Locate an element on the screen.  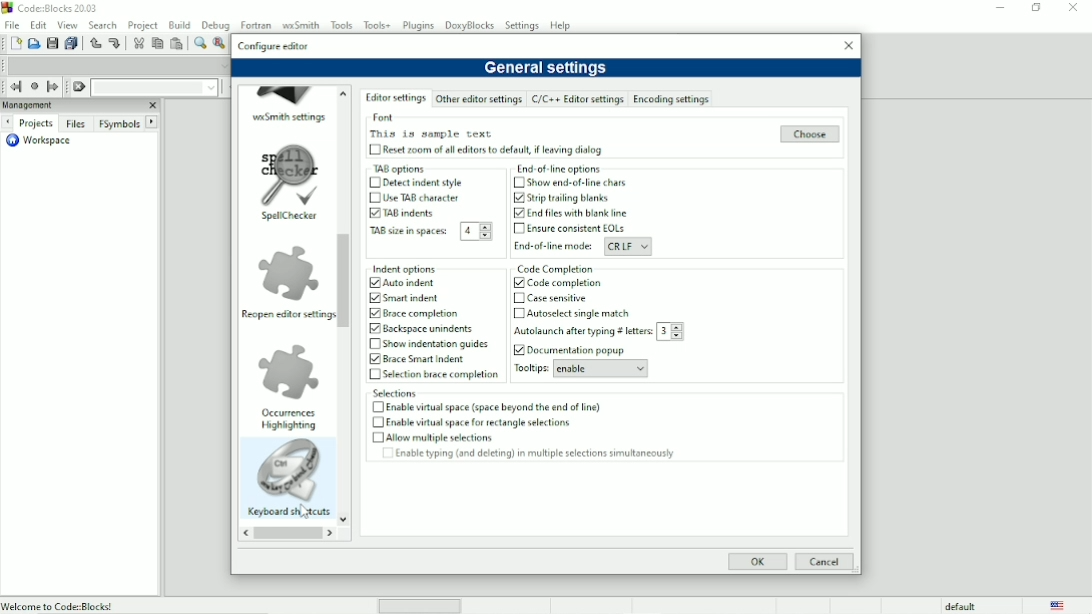
End files with blank line is located at coordinates (578, 213).